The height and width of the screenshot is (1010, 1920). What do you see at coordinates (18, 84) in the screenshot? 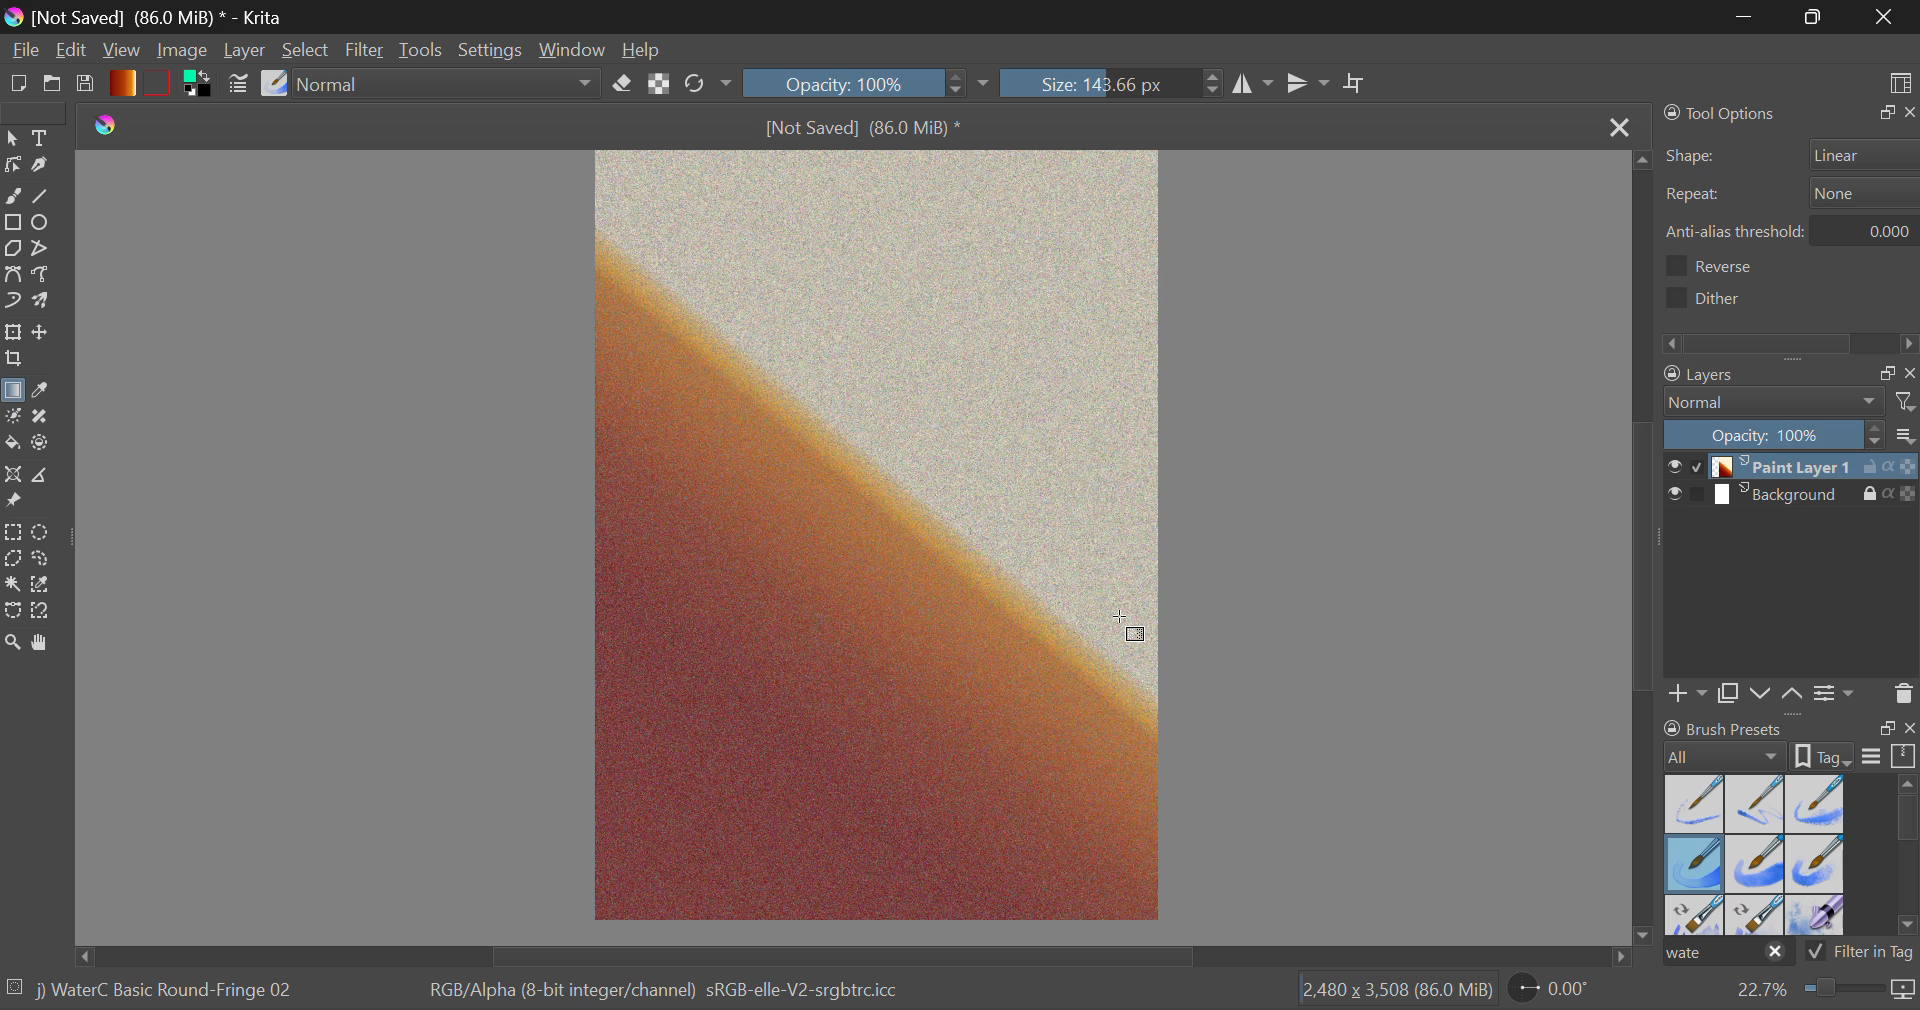
I see `New` at bounding box center [18, 84].